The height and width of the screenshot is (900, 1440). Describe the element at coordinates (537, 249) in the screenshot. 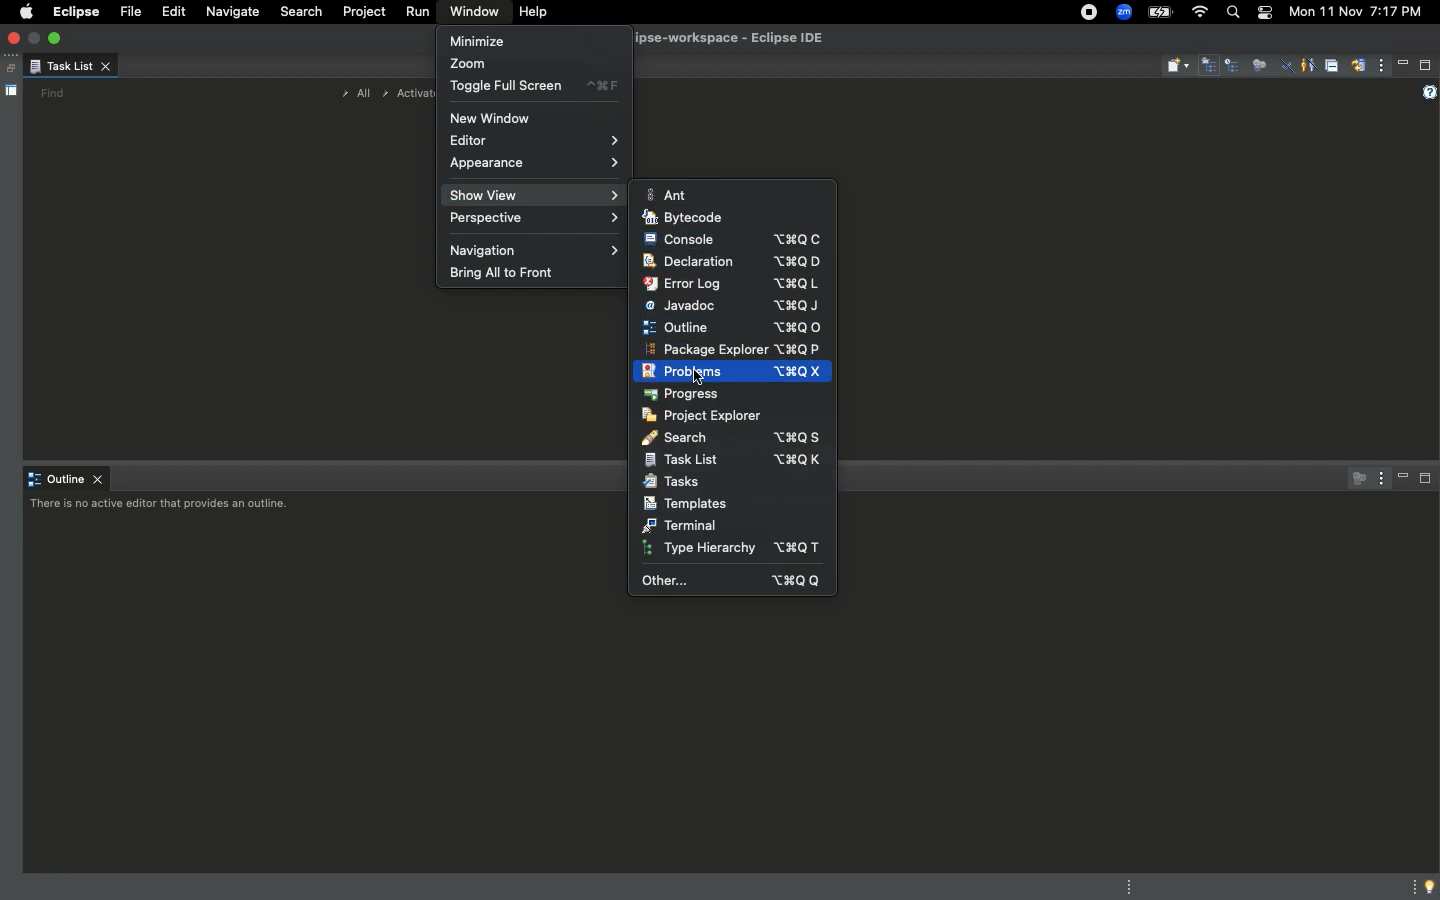

I see `Navigation` at that location.